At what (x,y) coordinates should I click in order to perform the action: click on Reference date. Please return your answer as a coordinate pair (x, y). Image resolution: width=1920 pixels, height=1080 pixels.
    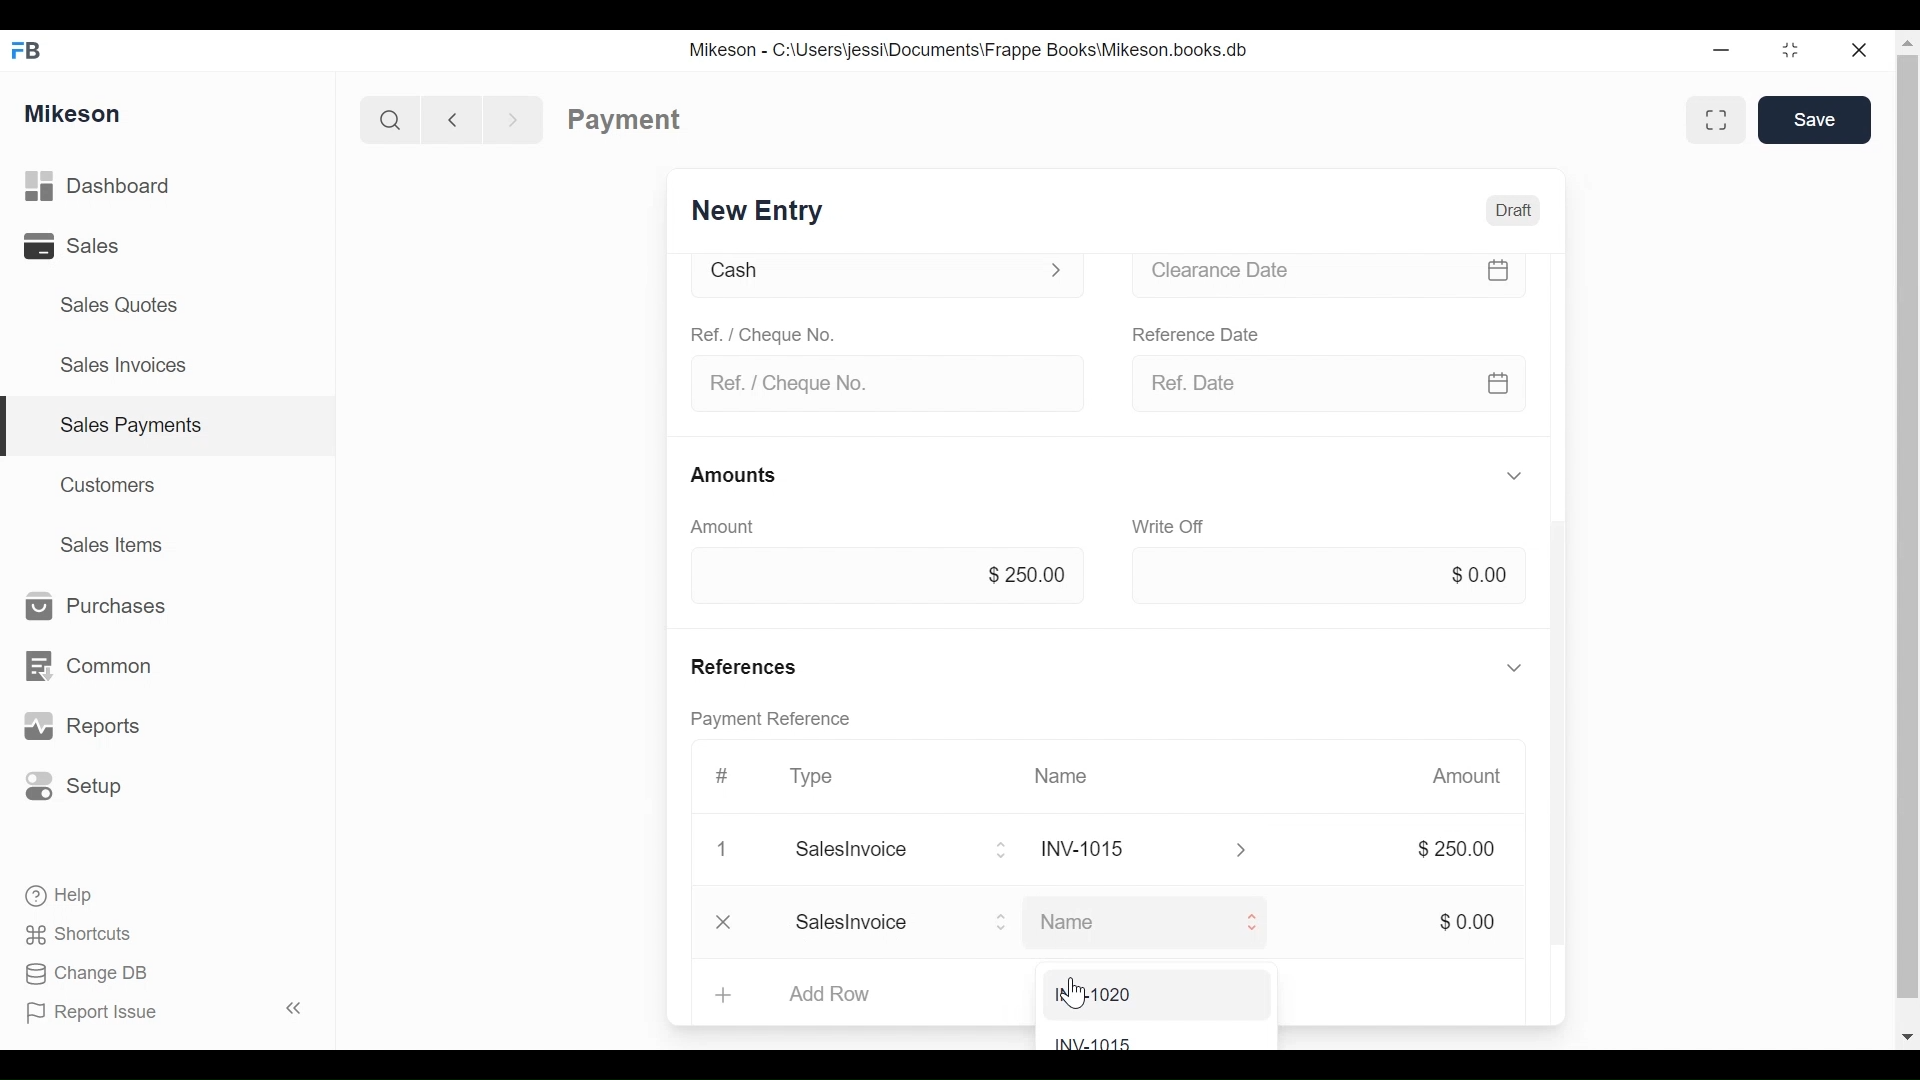
    Looking at the image, I should click on (1210, 333).